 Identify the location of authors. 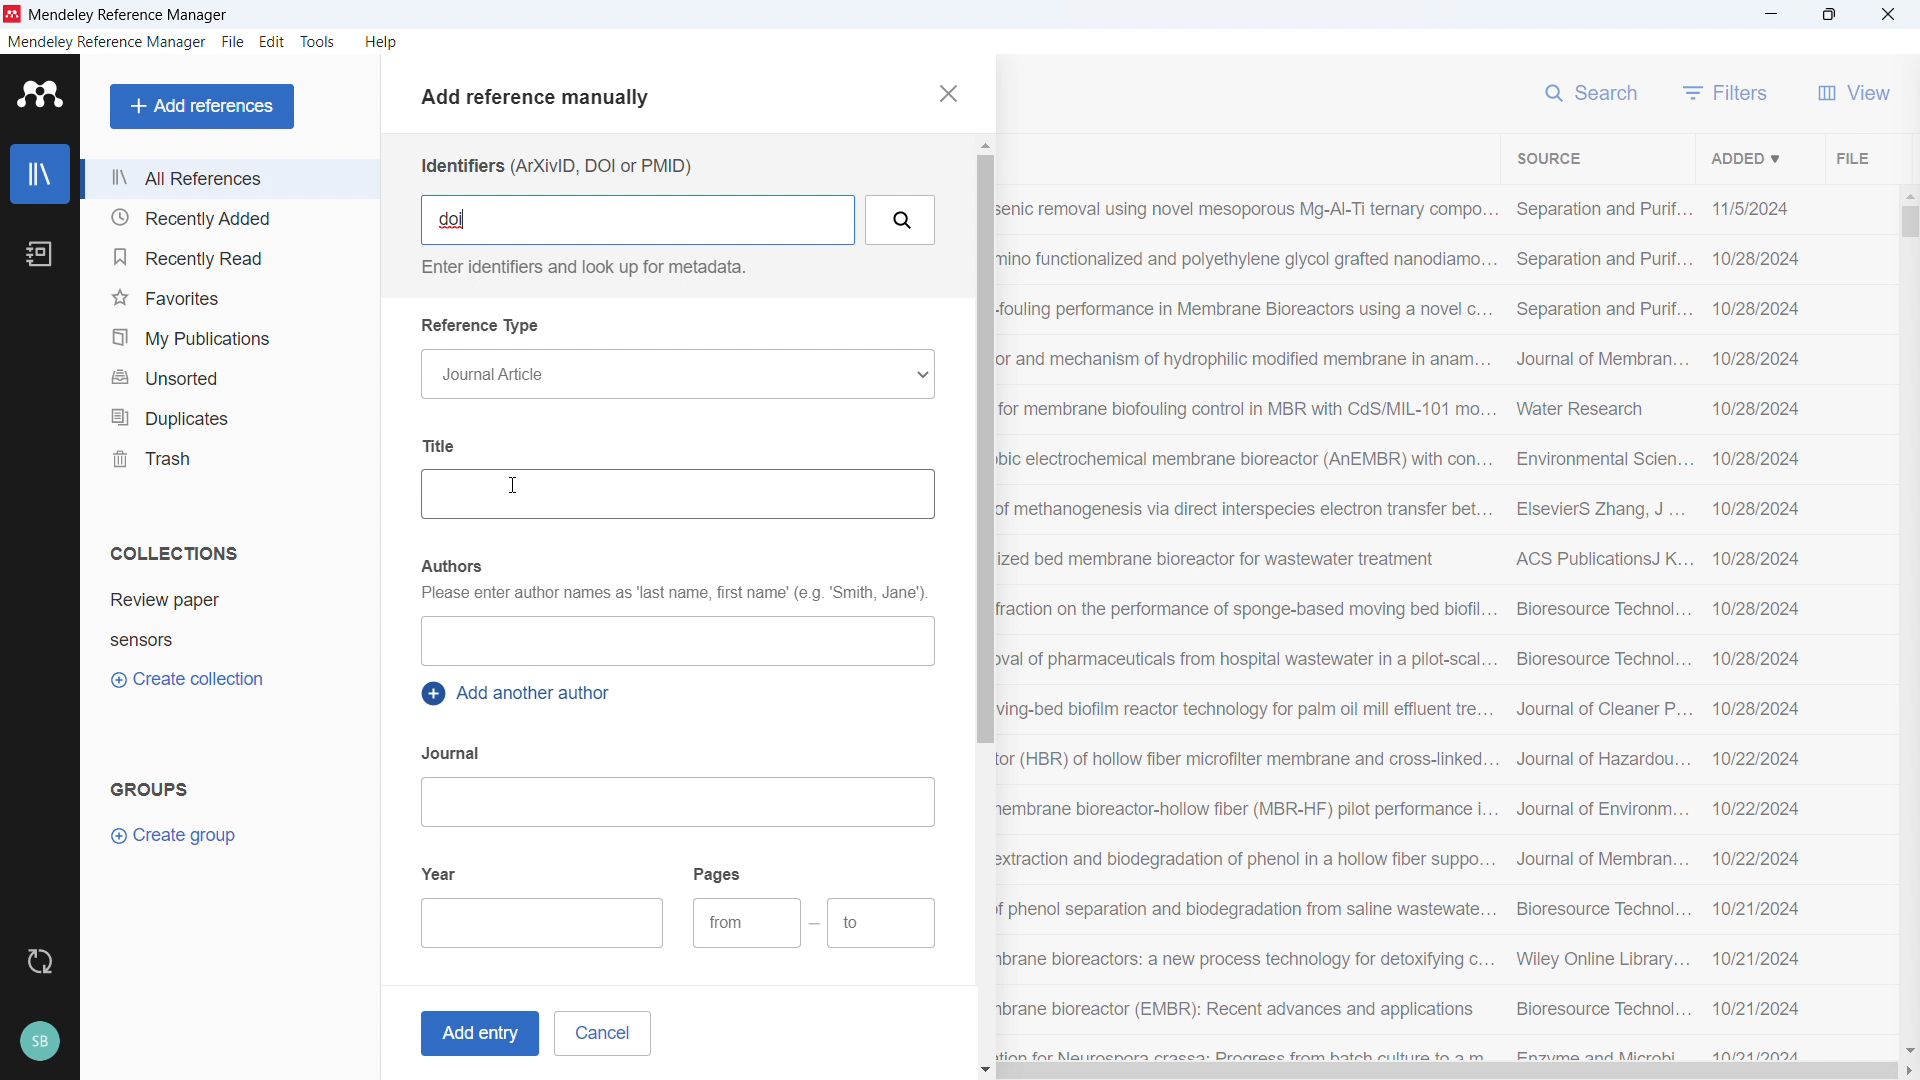
(450, 566).